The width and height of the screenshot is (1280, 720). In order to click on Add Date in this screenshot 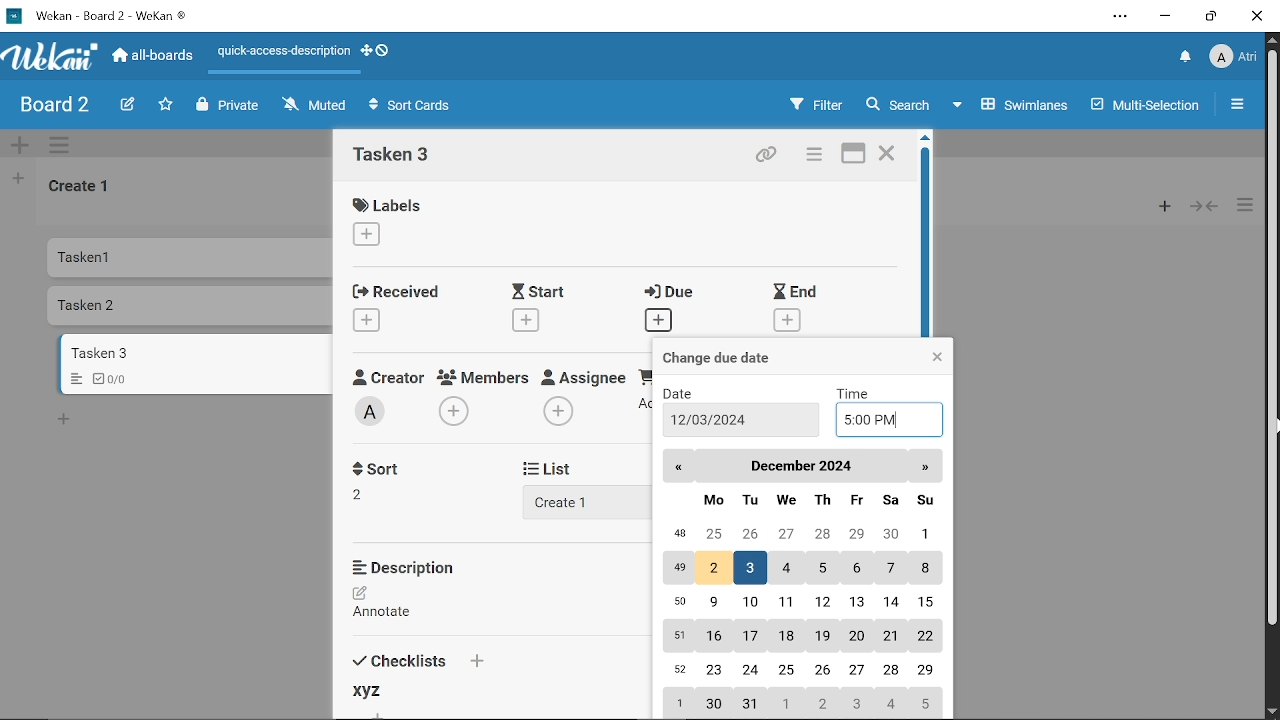, I will do `click(741, 420)`.